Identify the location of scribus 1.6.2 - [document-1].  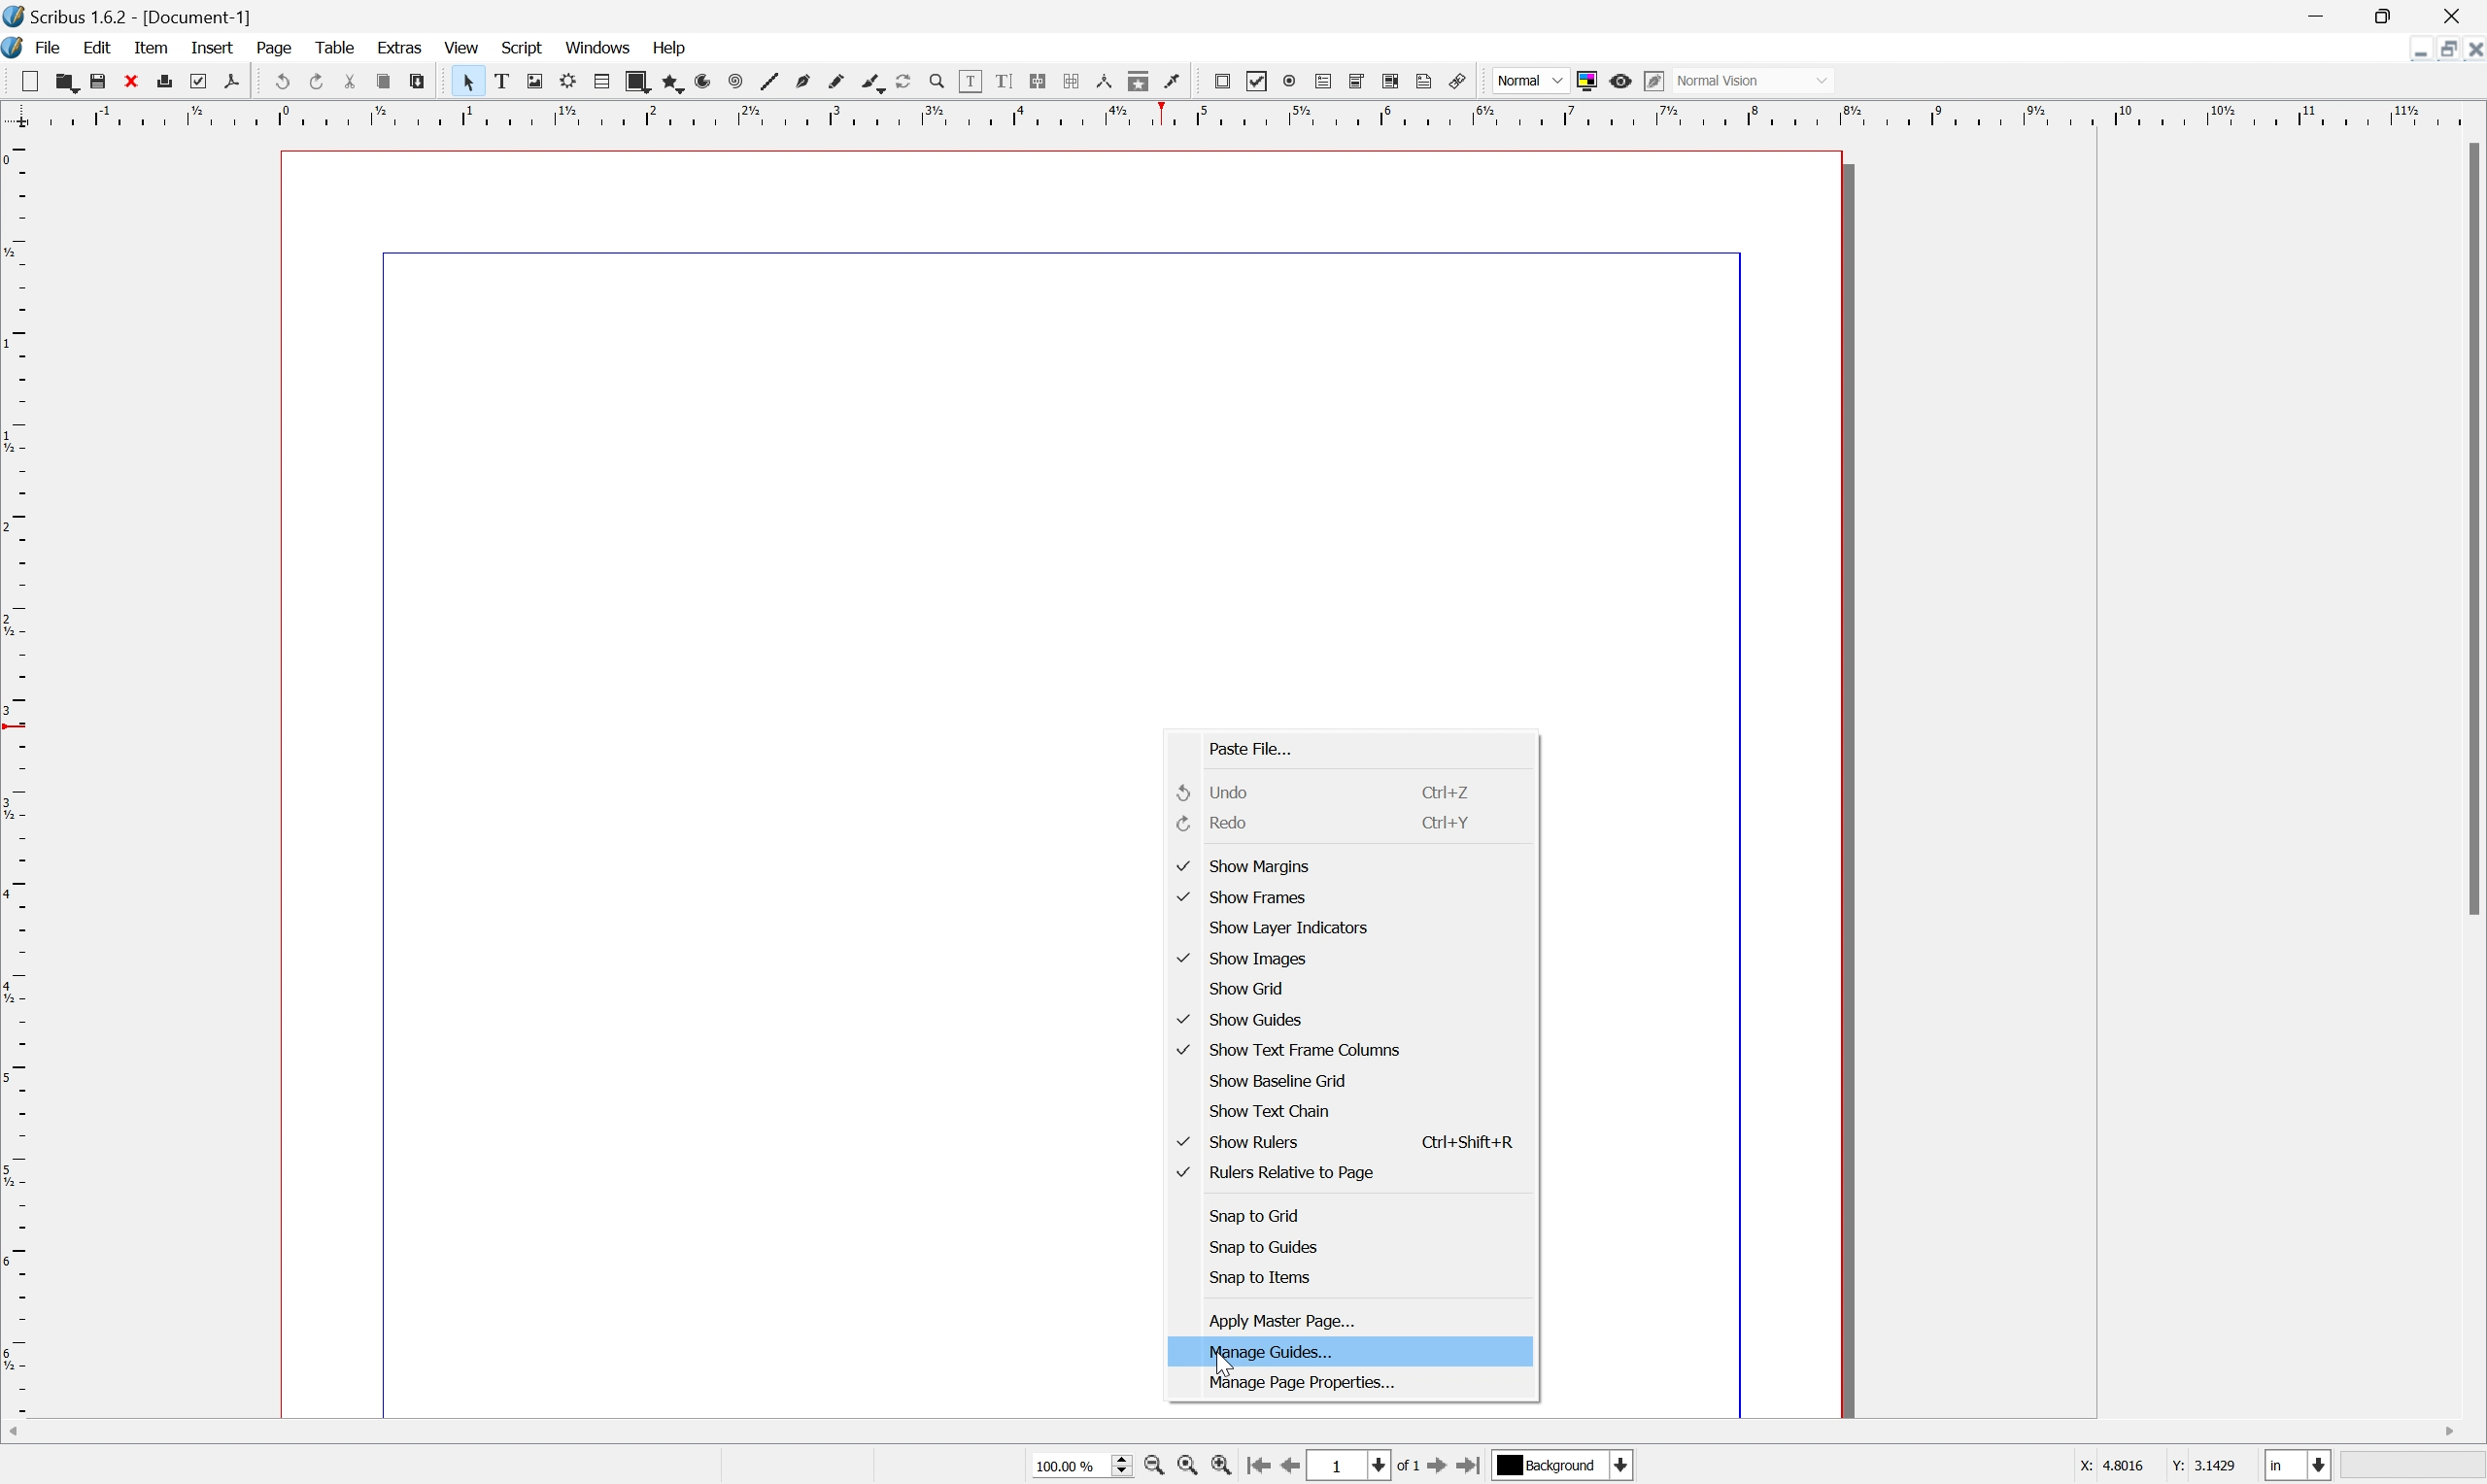
(127, 14).